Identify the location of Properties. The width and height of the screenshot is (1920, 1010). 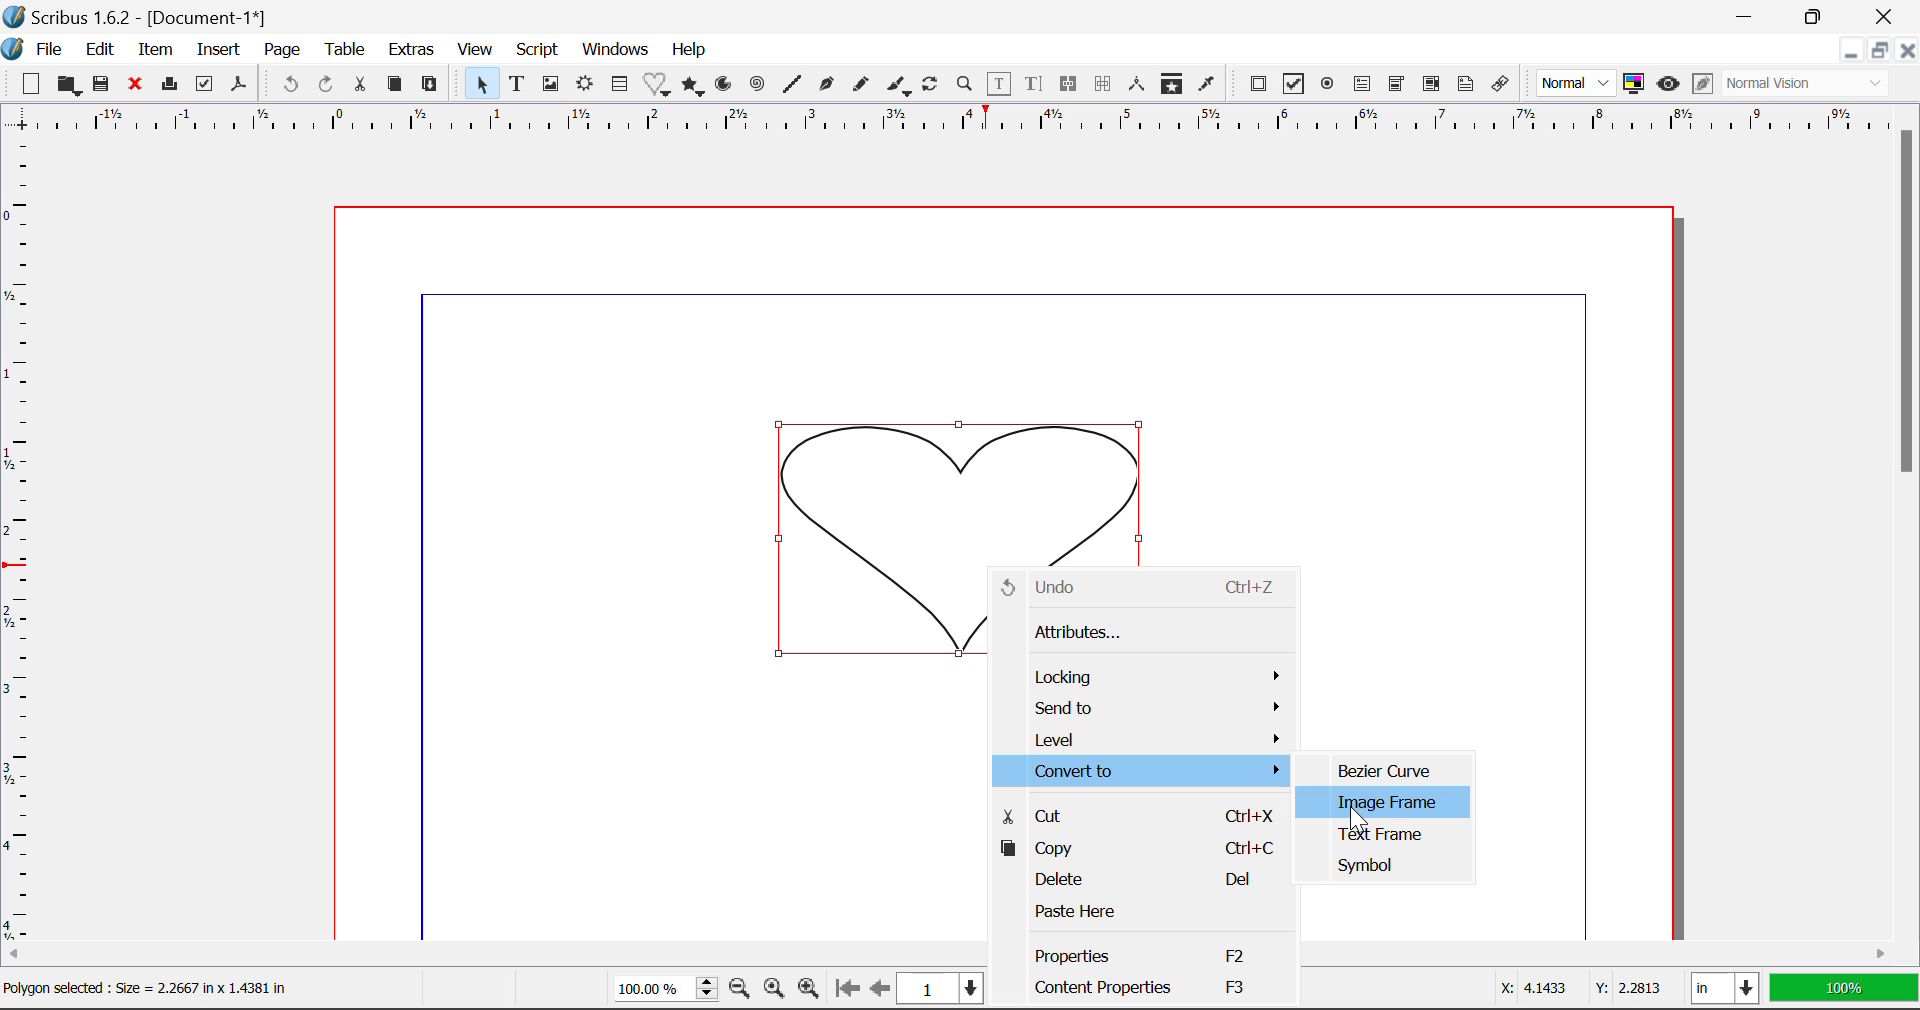
(1140, 954).